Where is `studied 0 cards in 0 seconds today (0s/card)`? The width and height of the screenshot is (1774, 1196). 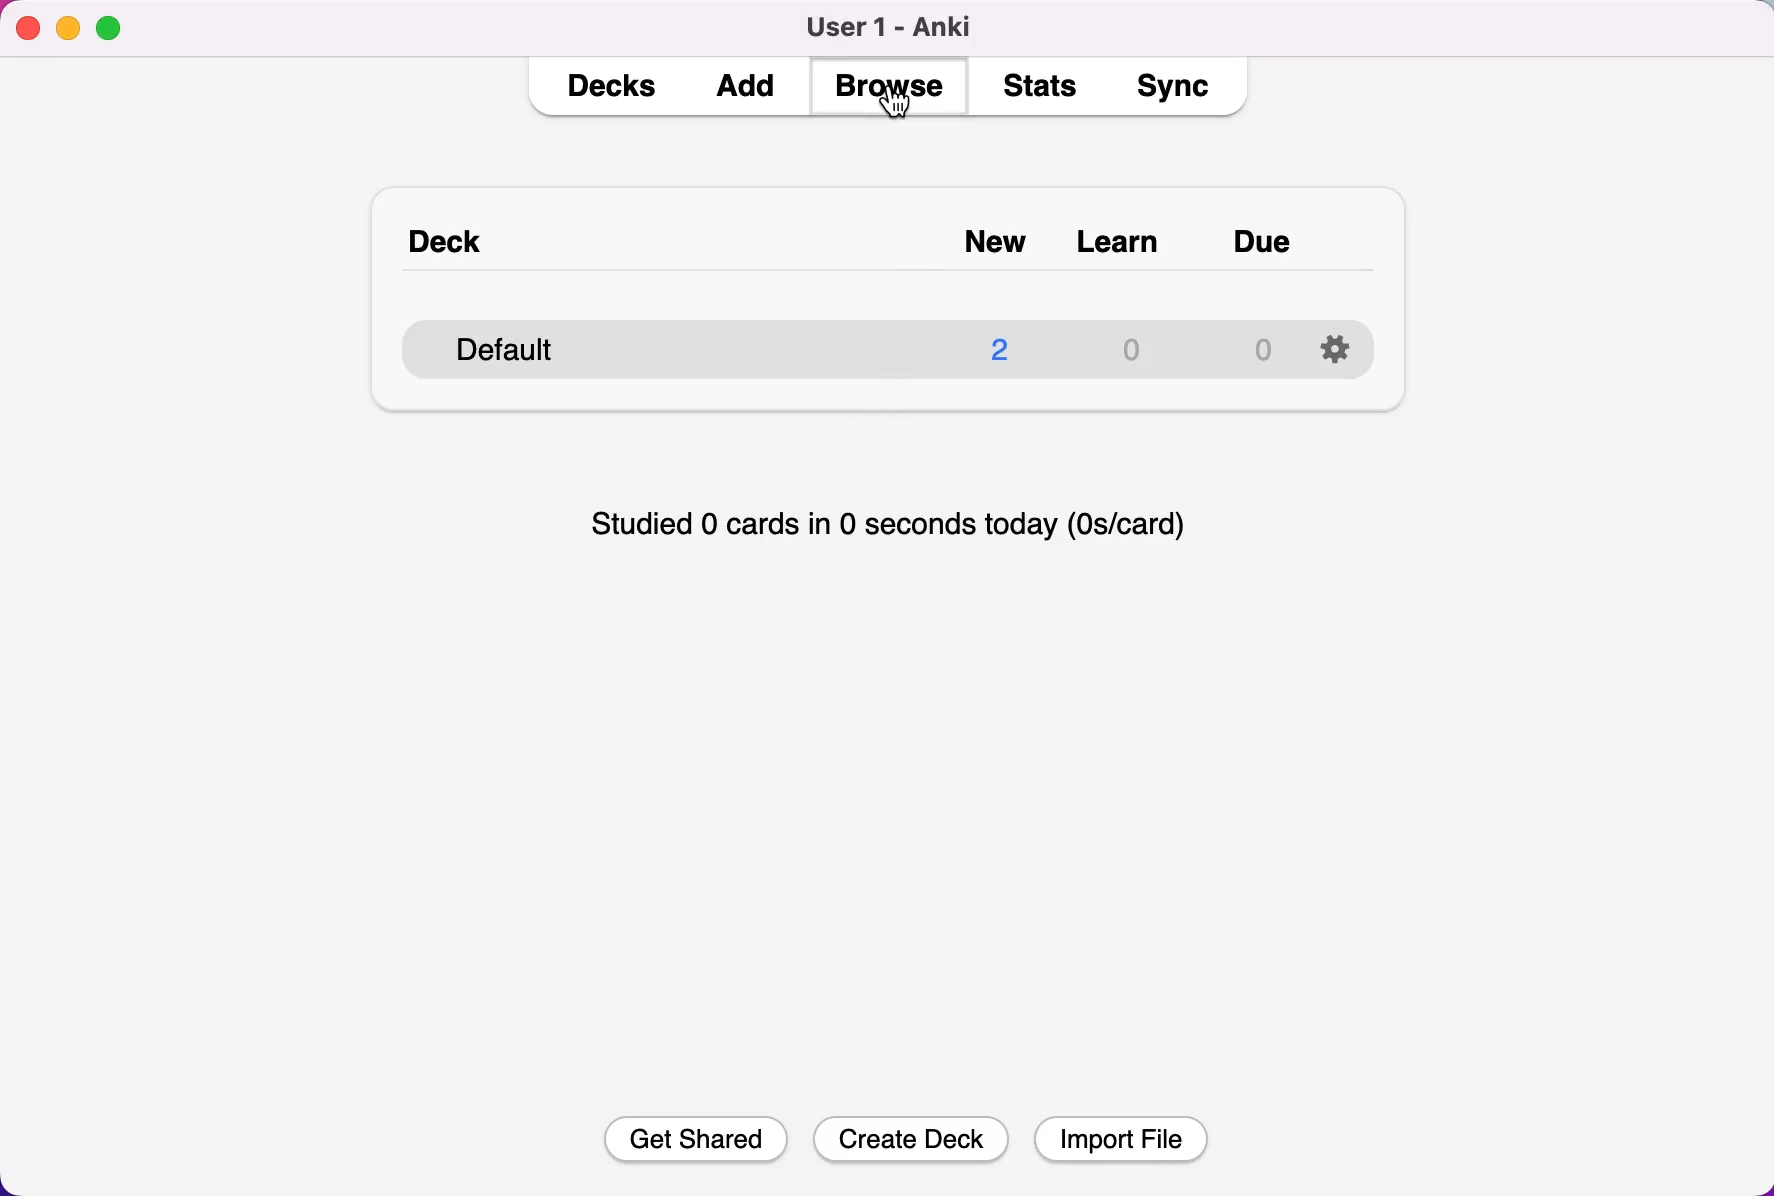
studied 0 cards in 0 seconds today (0s/card) is located at coordinates (893, 534).